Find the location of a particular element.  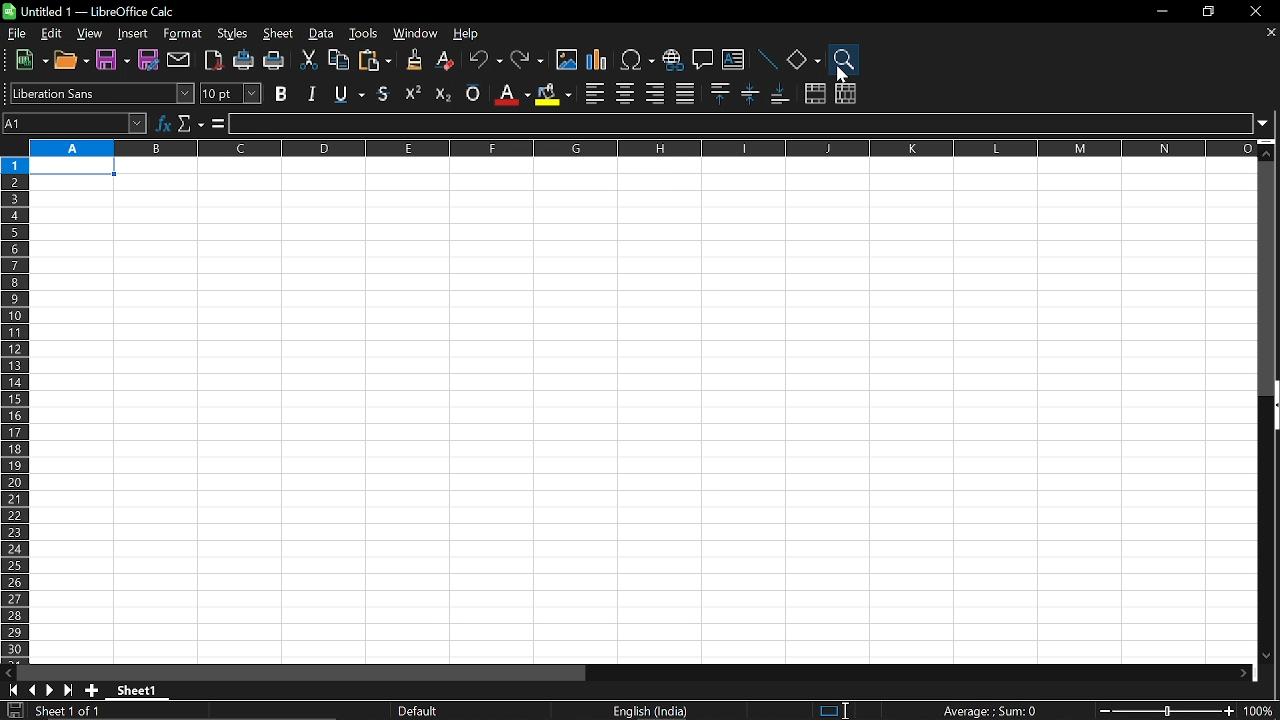

go to last page is located at coordinates (70, 691).